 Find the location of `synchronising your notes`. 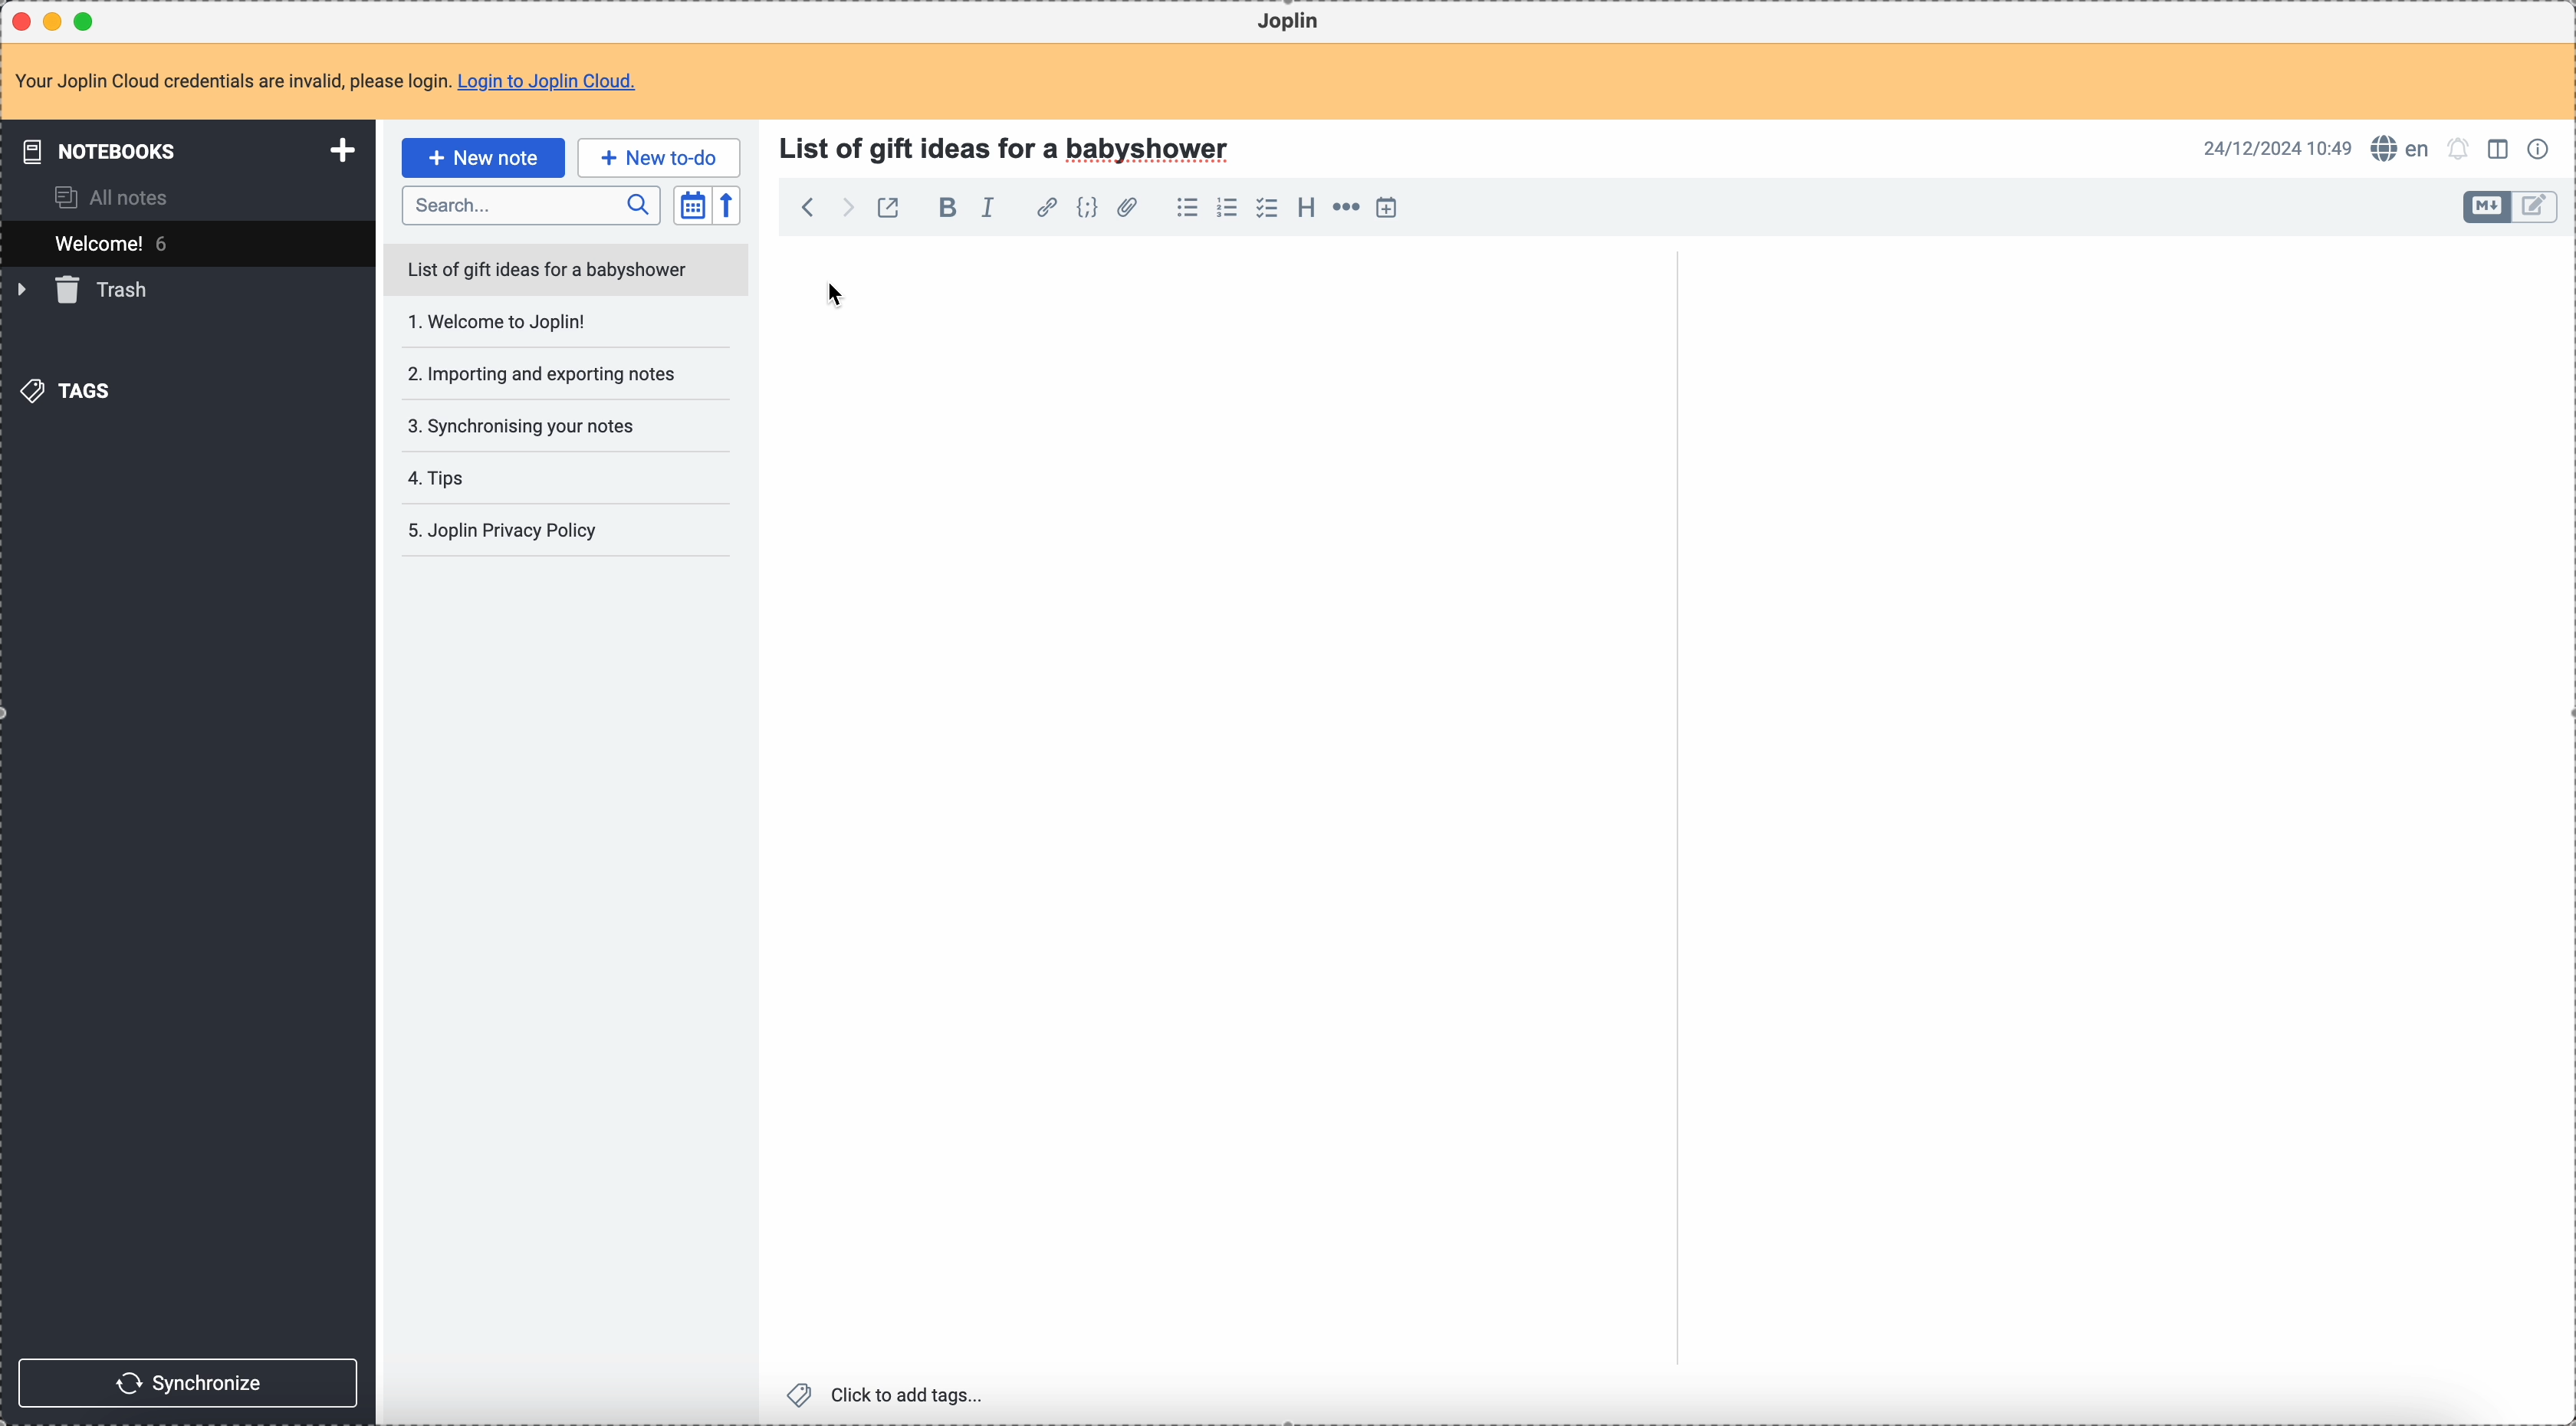

synchronising your notes is located at coordinates (538, 427).